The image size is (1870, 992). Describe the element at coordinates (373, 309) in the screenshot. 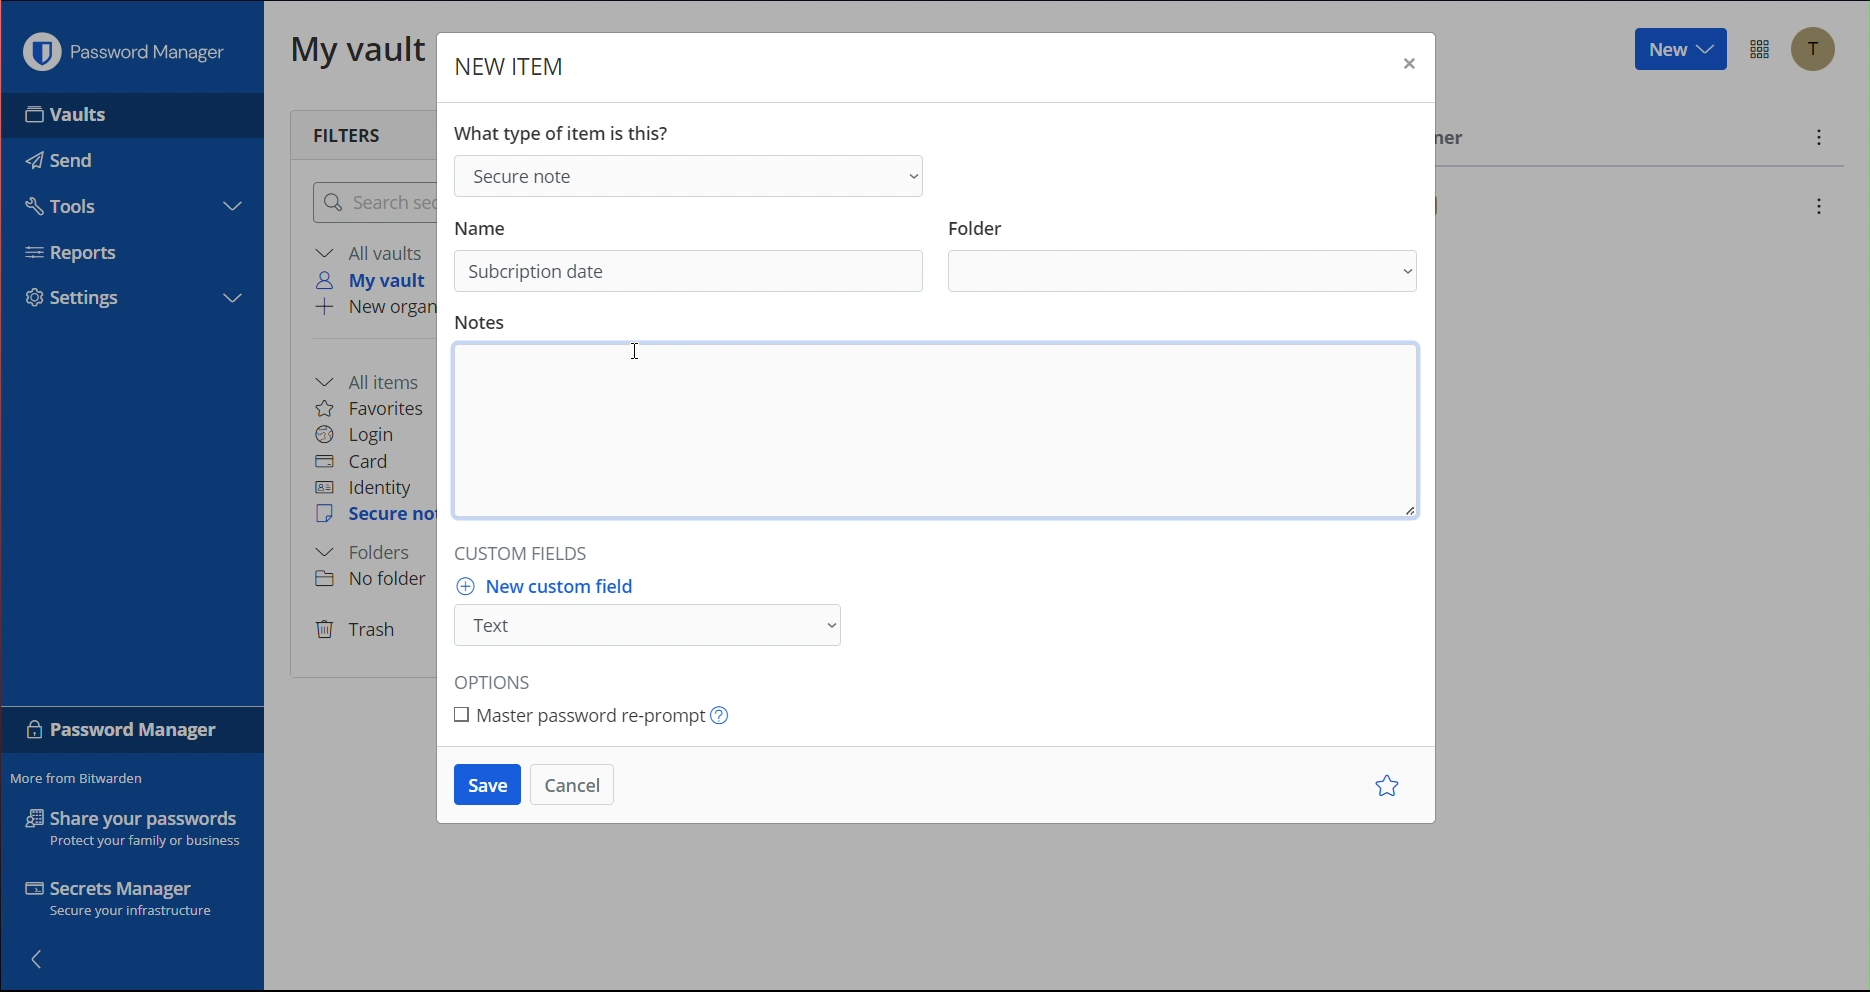

I see `New organization` at that location.